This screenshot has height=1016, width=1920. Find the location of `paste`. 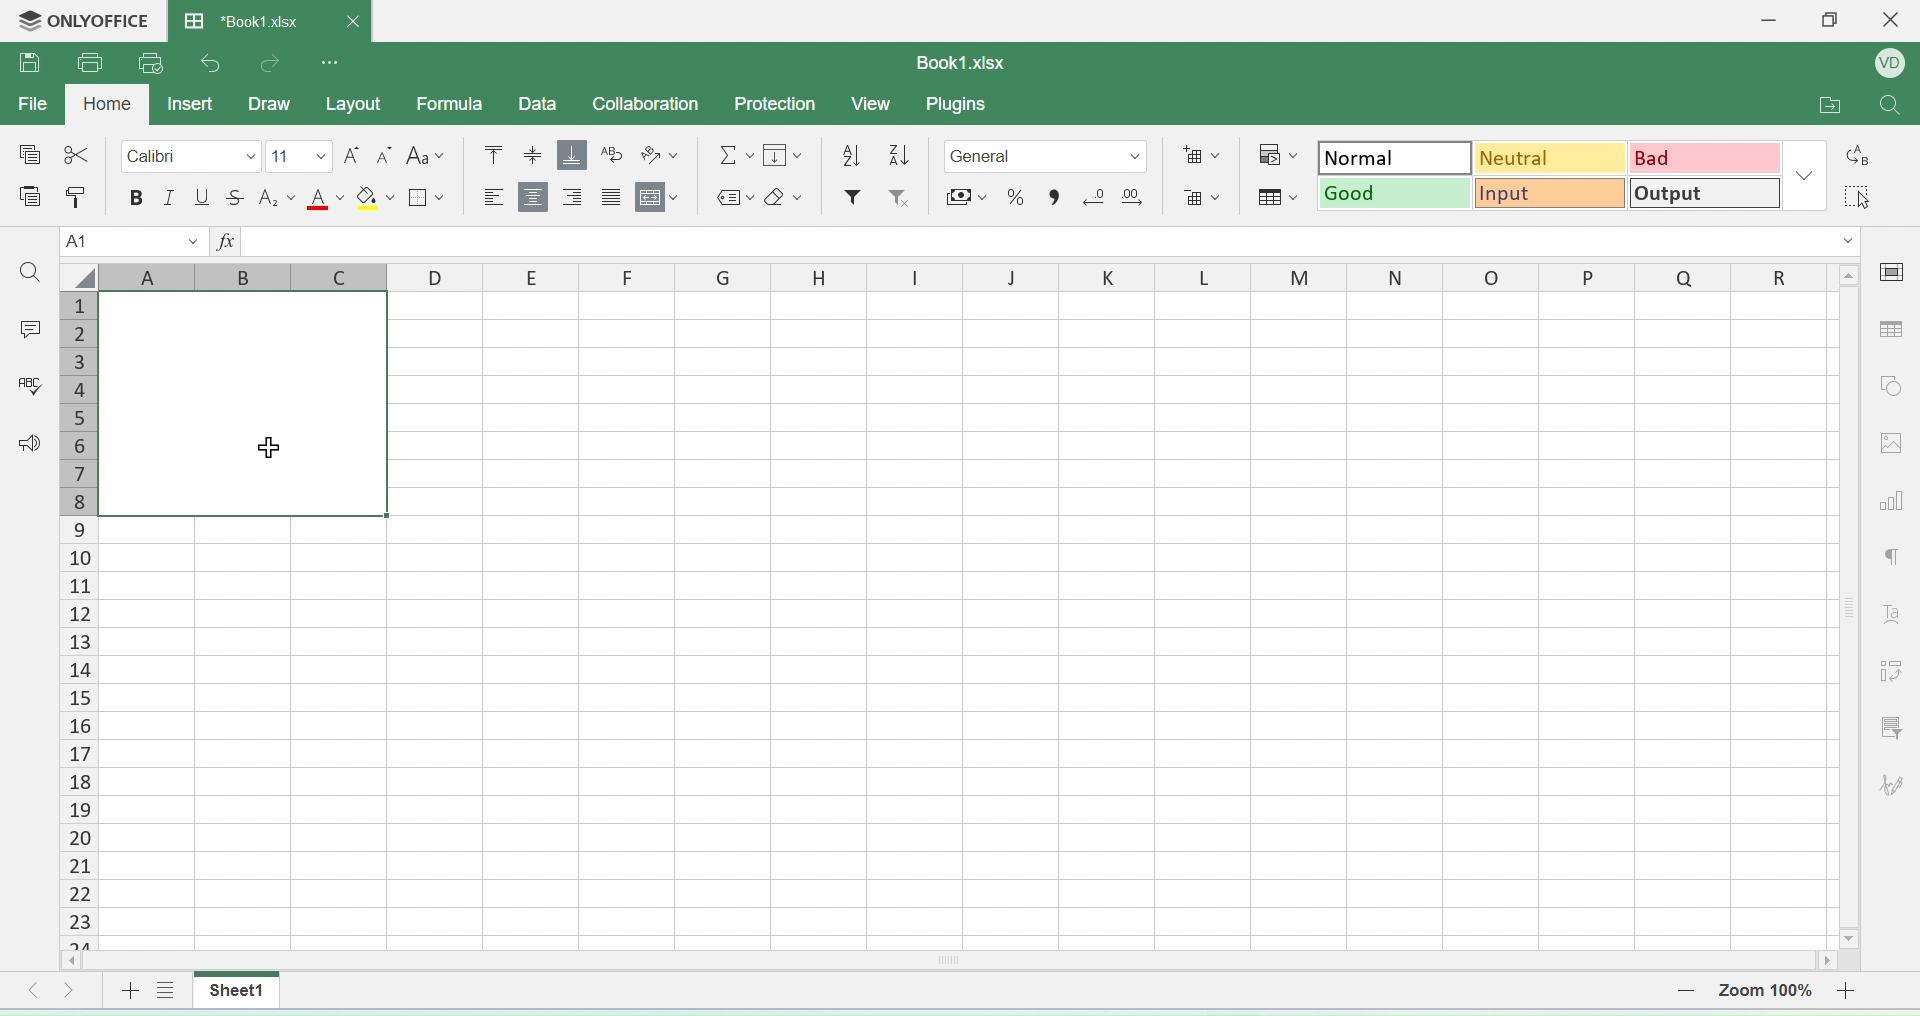

paste is located at coordinates (77, 201).